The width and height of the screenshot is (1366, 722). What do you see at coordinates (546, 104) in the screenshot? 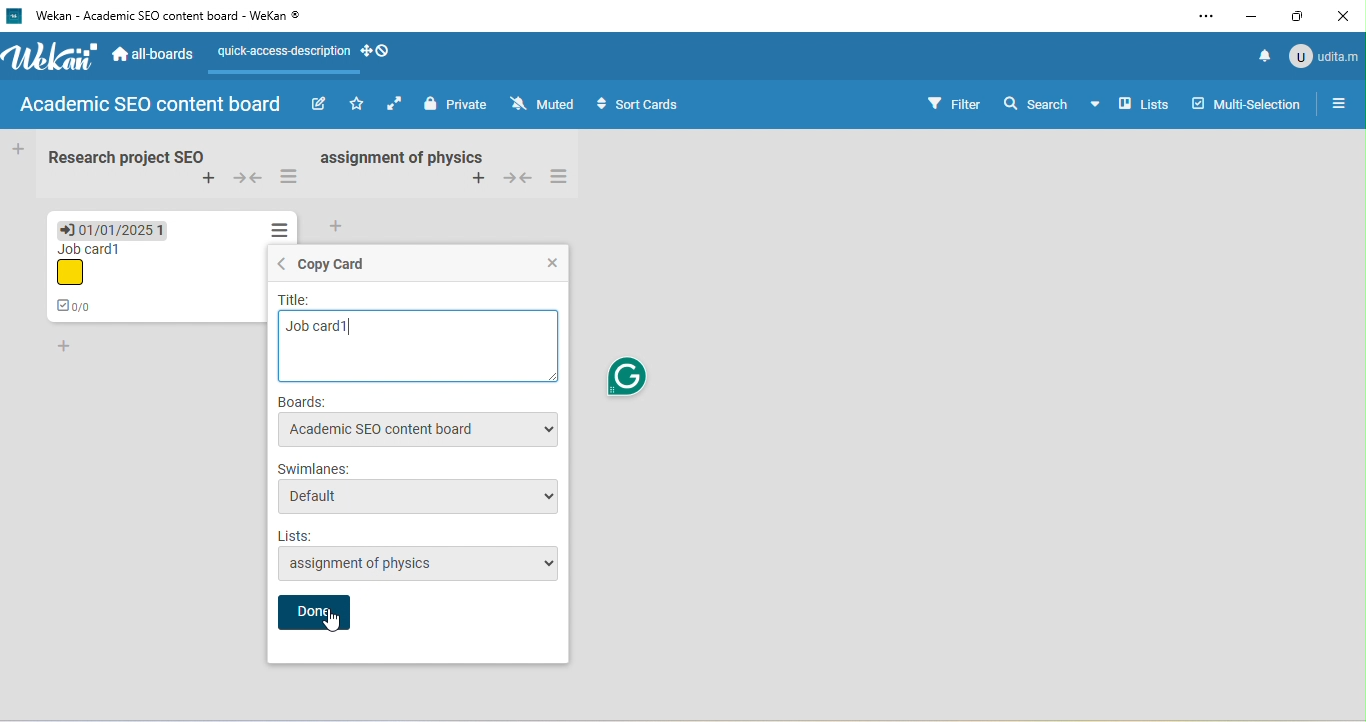
I see `muted` at bounding box center [546, 104].